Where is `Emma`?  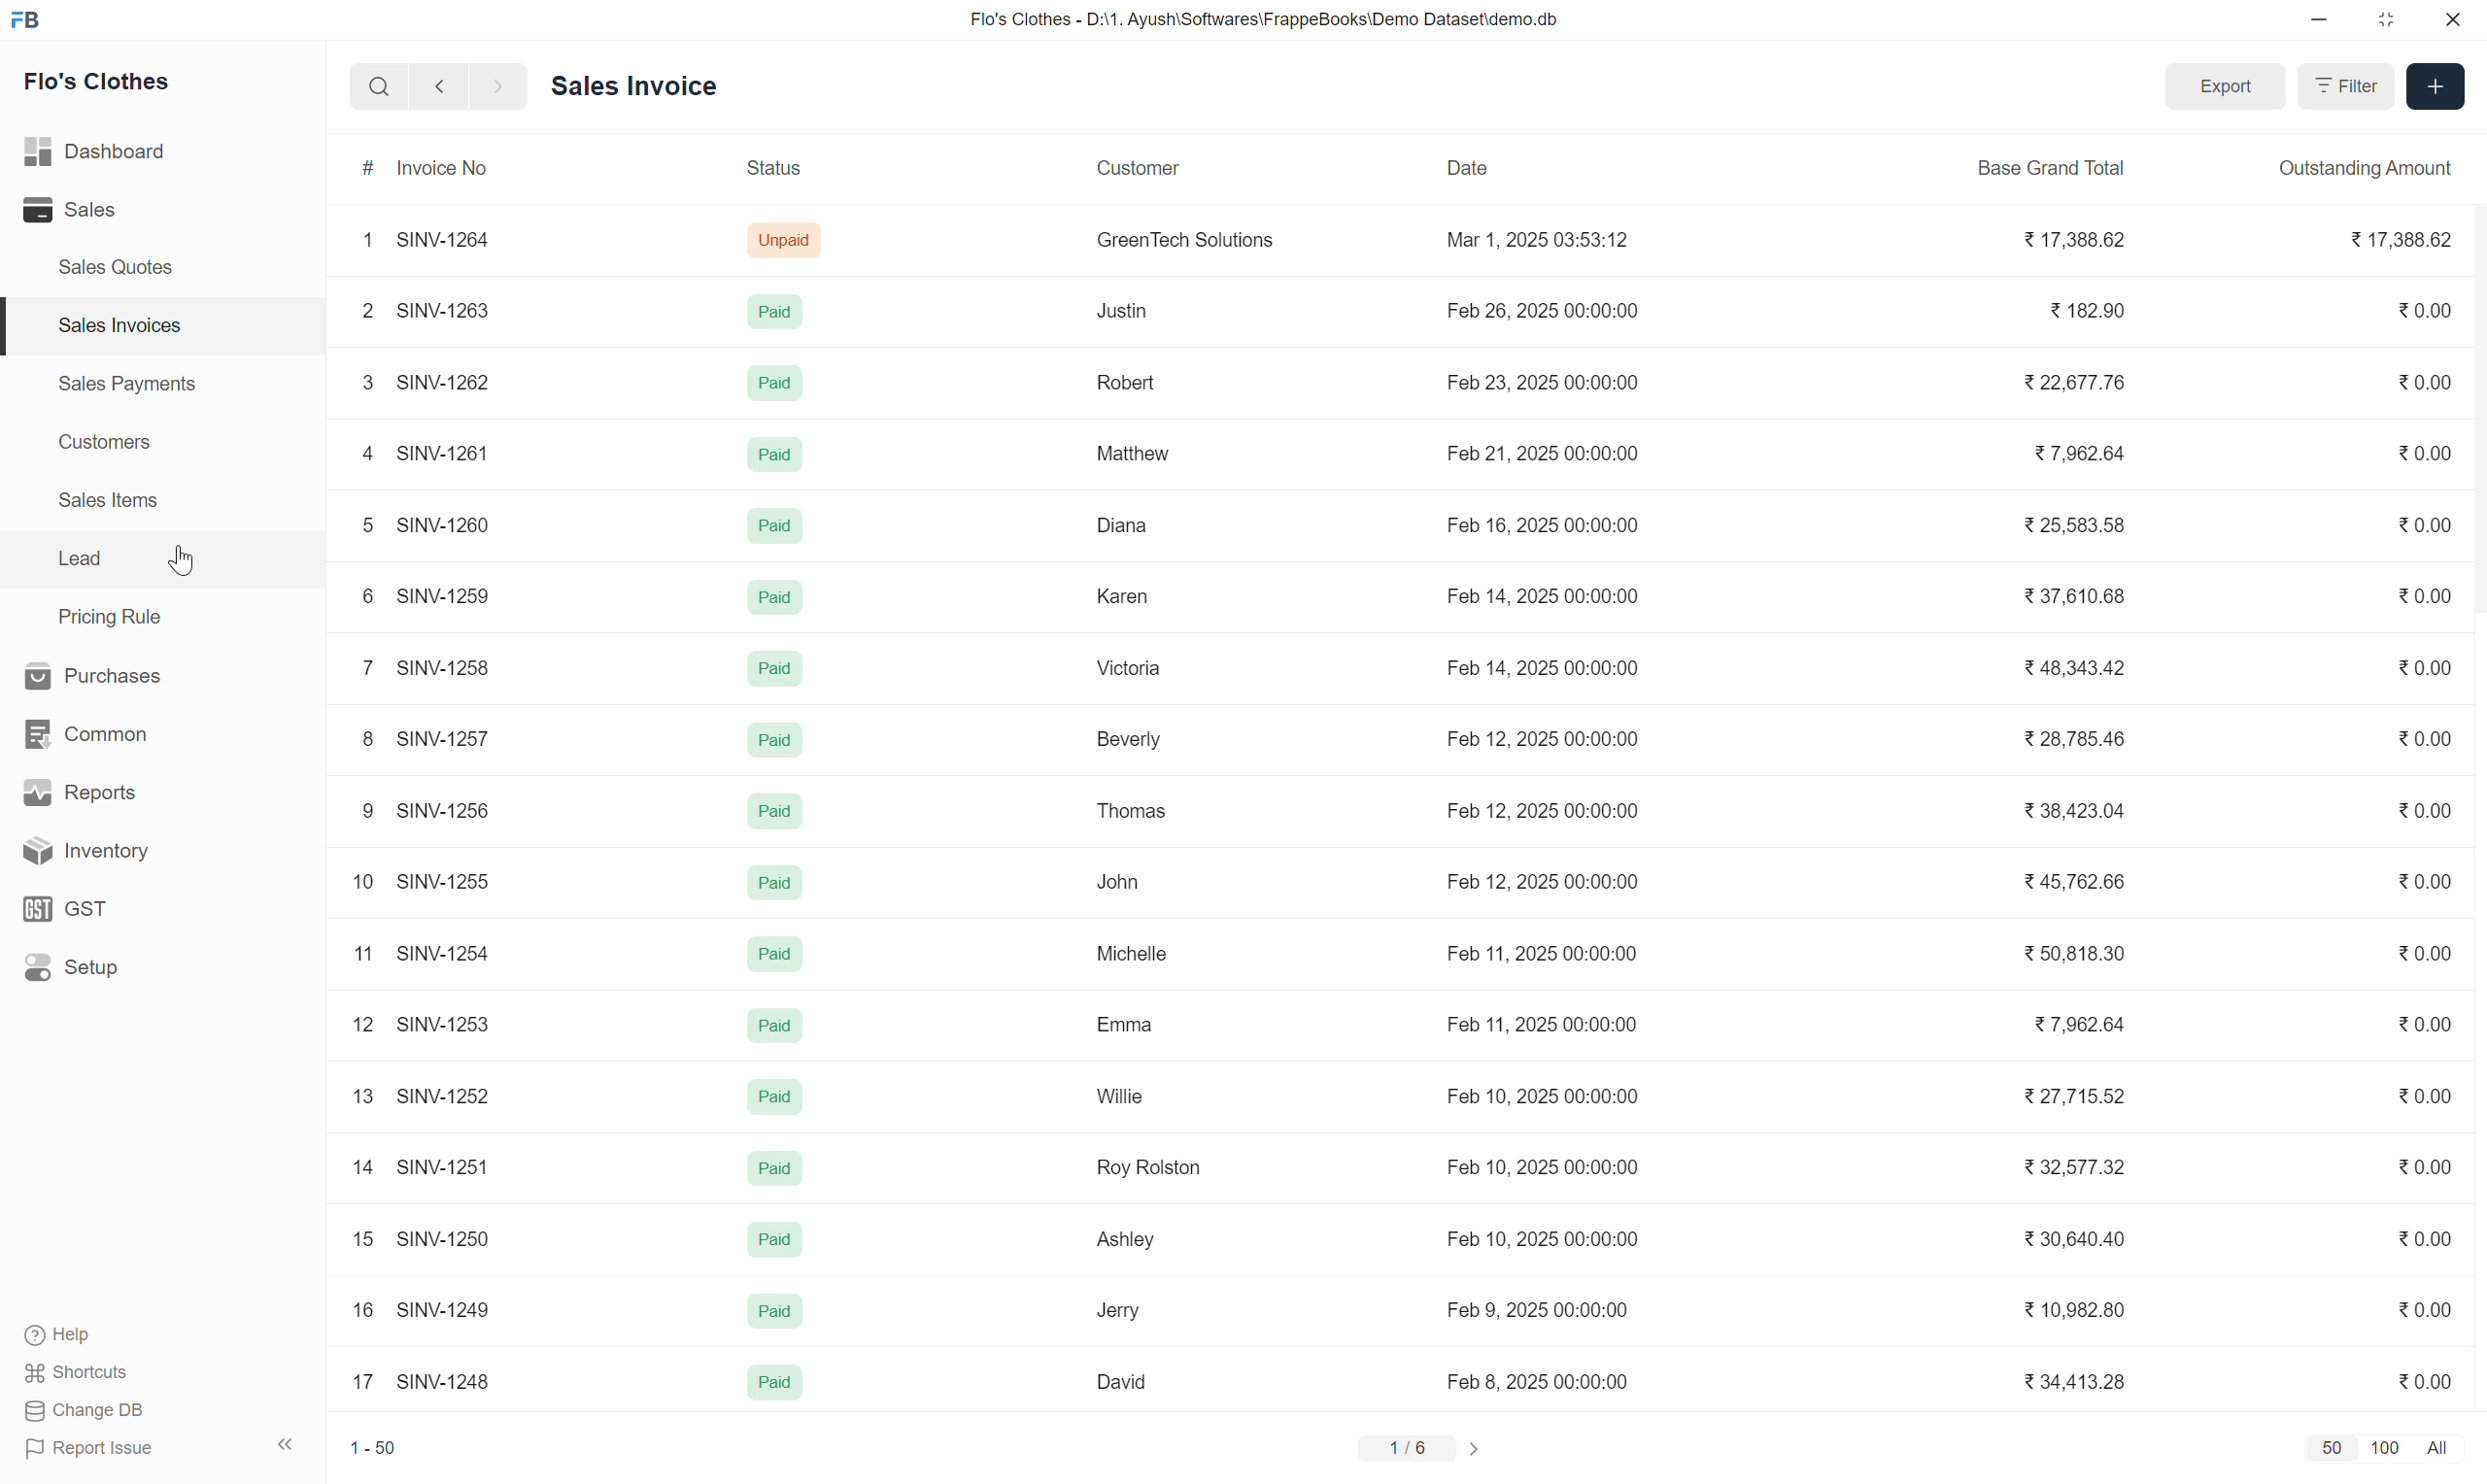 Emma is located at coordinates (1124, 1023).